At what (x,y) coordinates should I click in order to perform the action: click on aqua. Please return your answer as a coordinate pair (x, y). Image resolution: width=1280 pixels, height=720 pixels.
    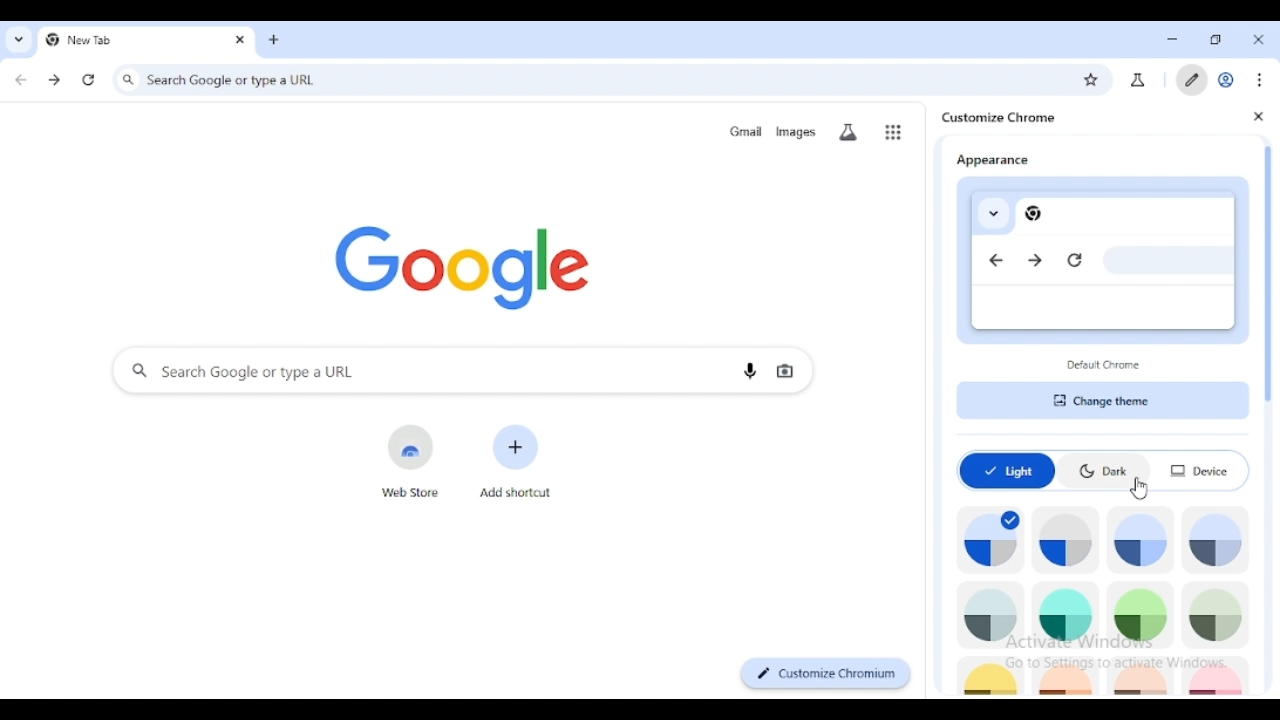
    Looking at the image, I should click on (1066, 615).